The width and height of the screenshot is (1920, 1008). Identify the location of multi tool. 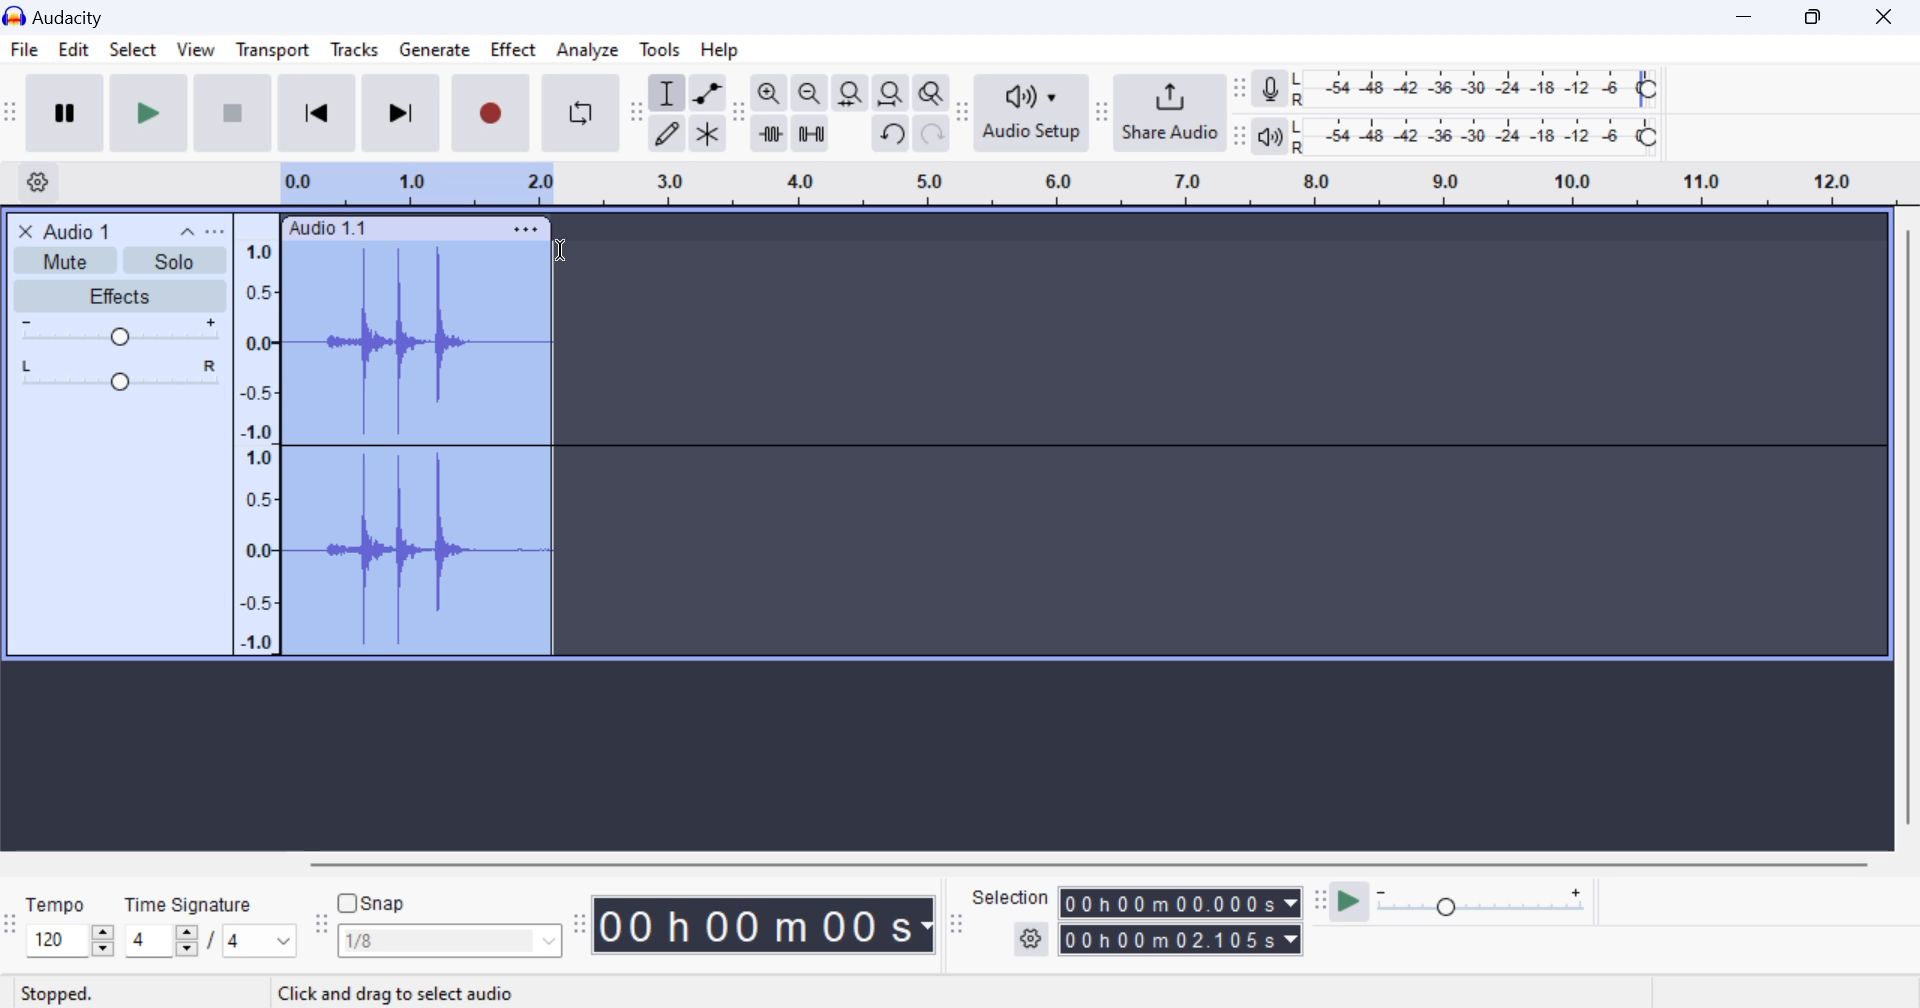
(708, 135).